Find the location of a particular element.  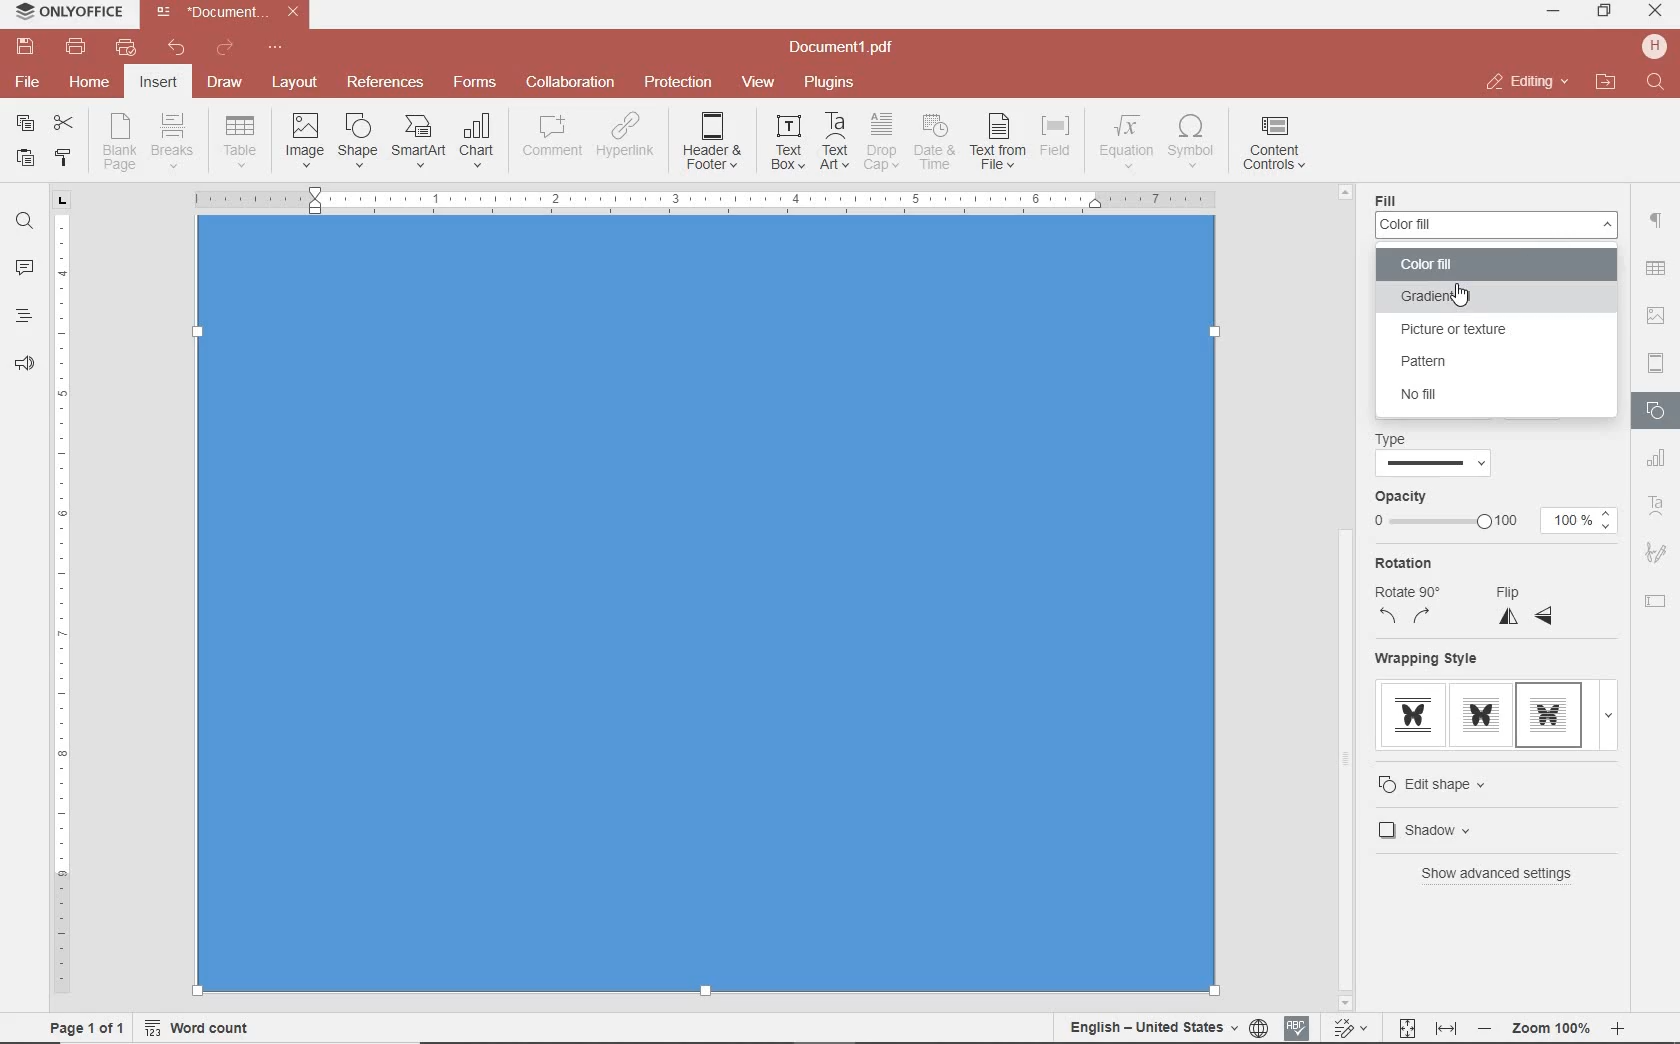

close is located at coordinates (1526, 82).